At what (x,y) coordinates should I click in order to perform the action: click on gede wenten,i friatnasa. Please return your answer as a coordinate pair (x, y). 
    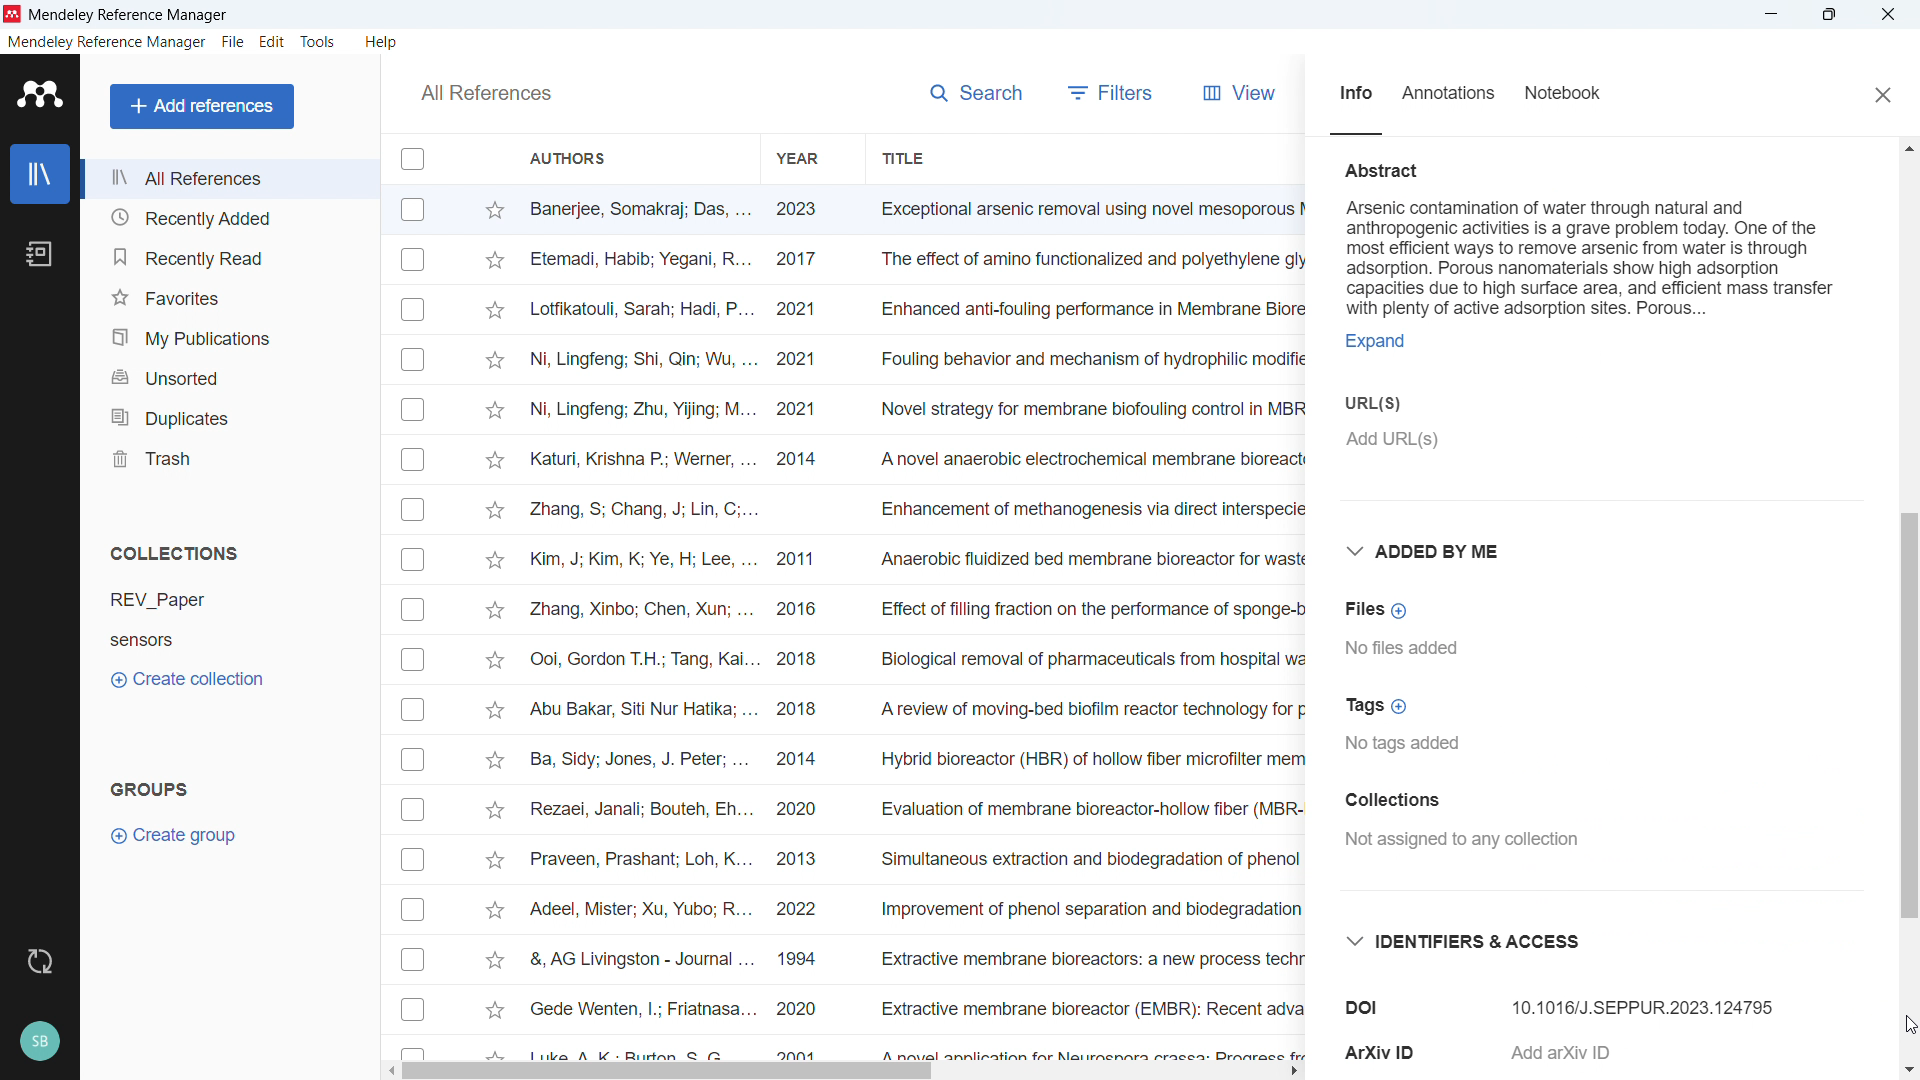
    Looking at the image, I should click on (633, 1003).